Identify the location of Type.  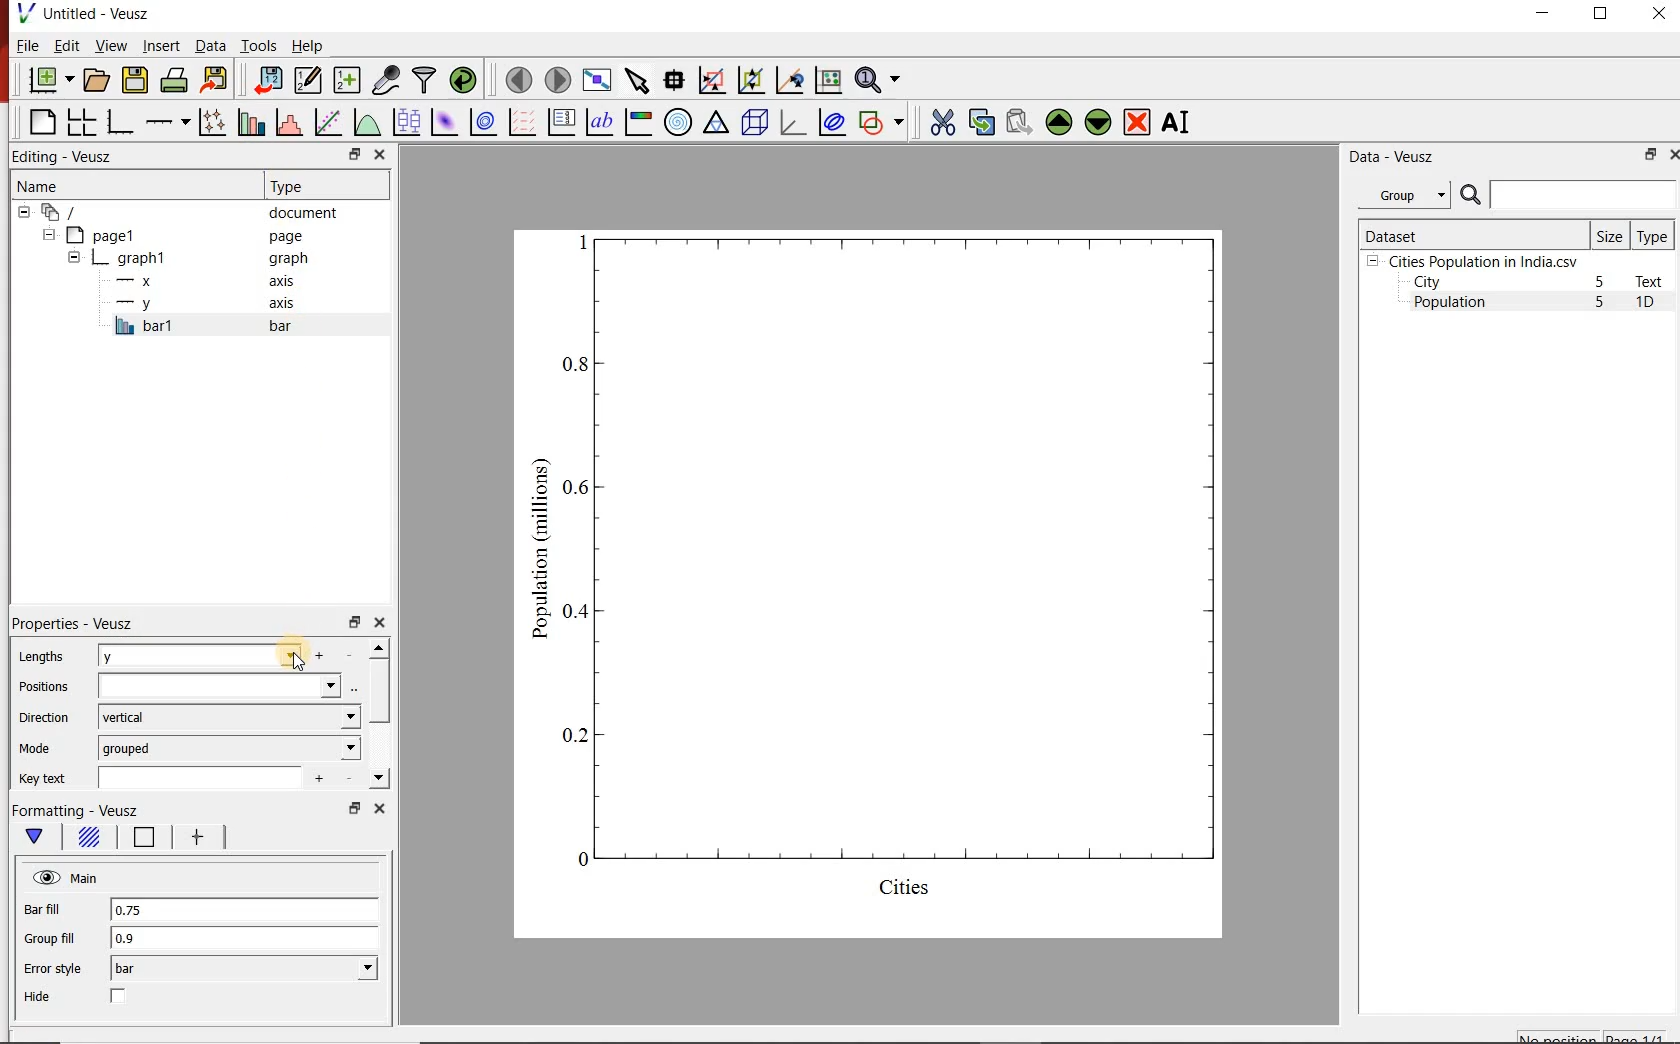
(1654, 235).